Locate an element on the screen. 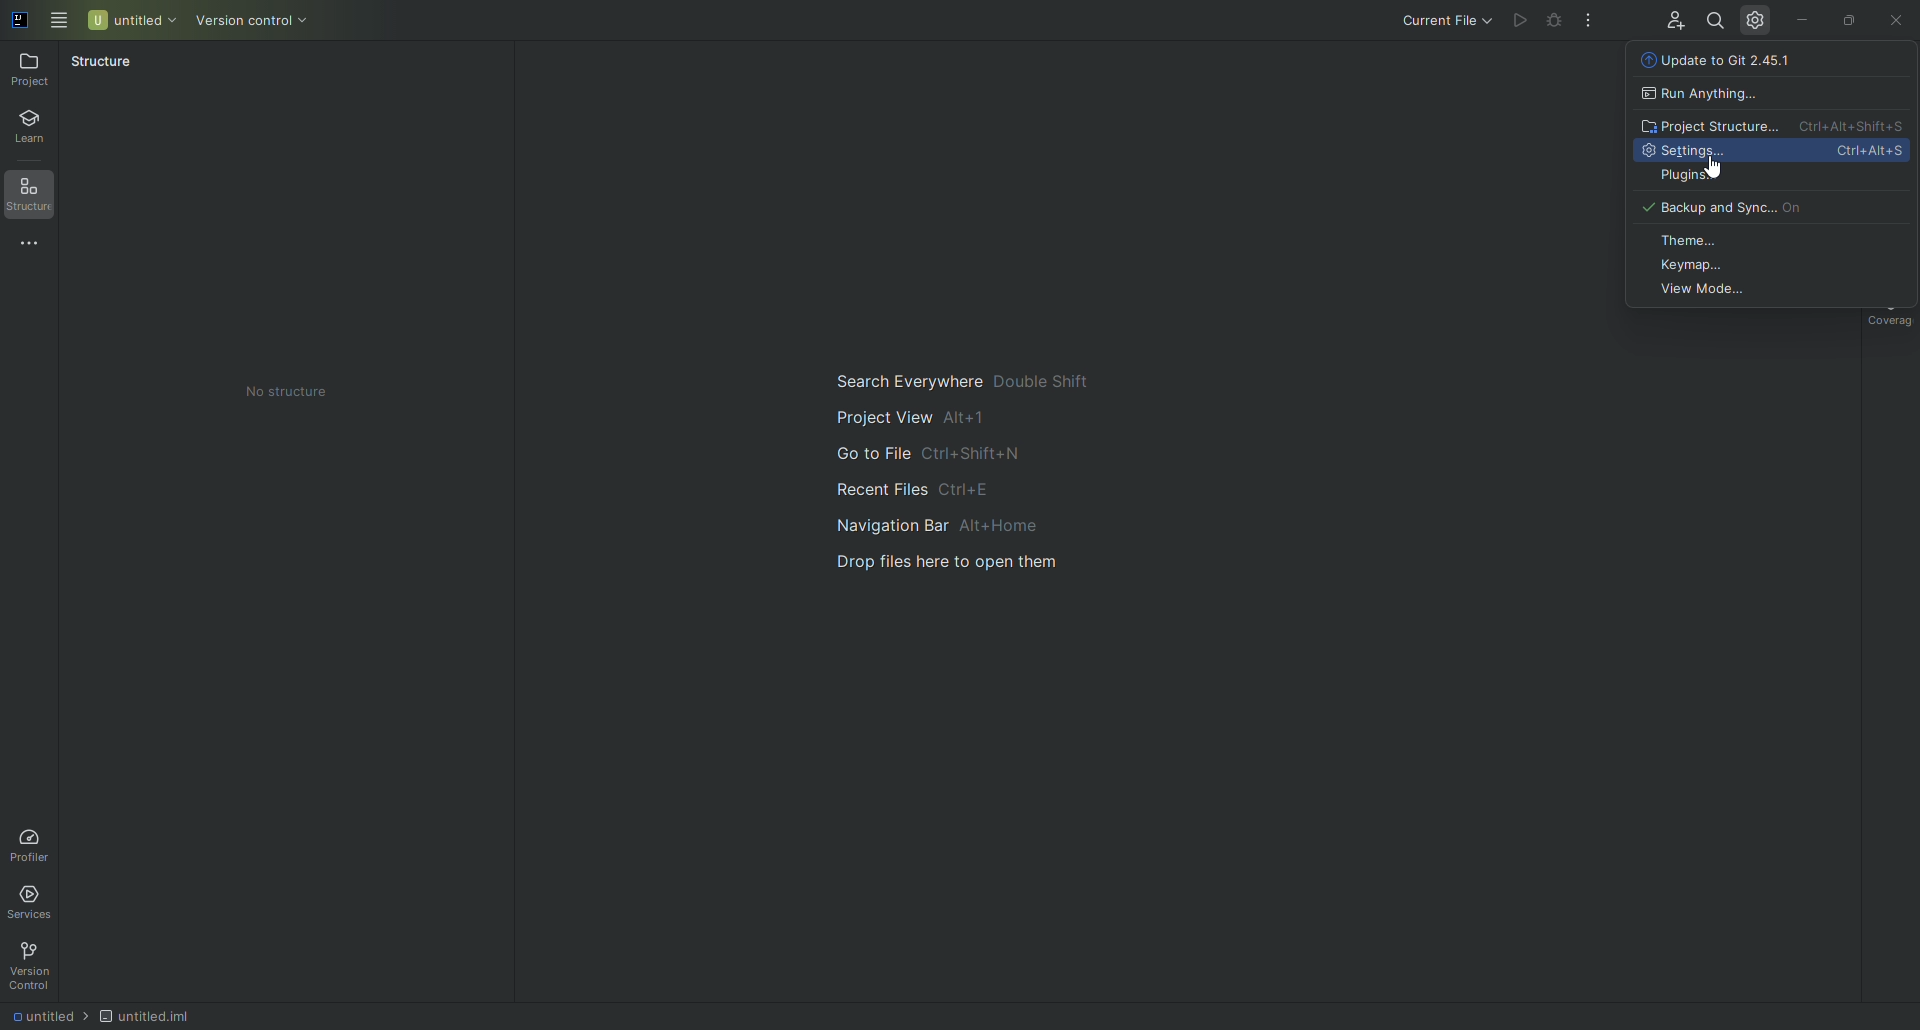 This screenshot has height=1030, width=1920. Settings is located at coordinates (1768, 152).